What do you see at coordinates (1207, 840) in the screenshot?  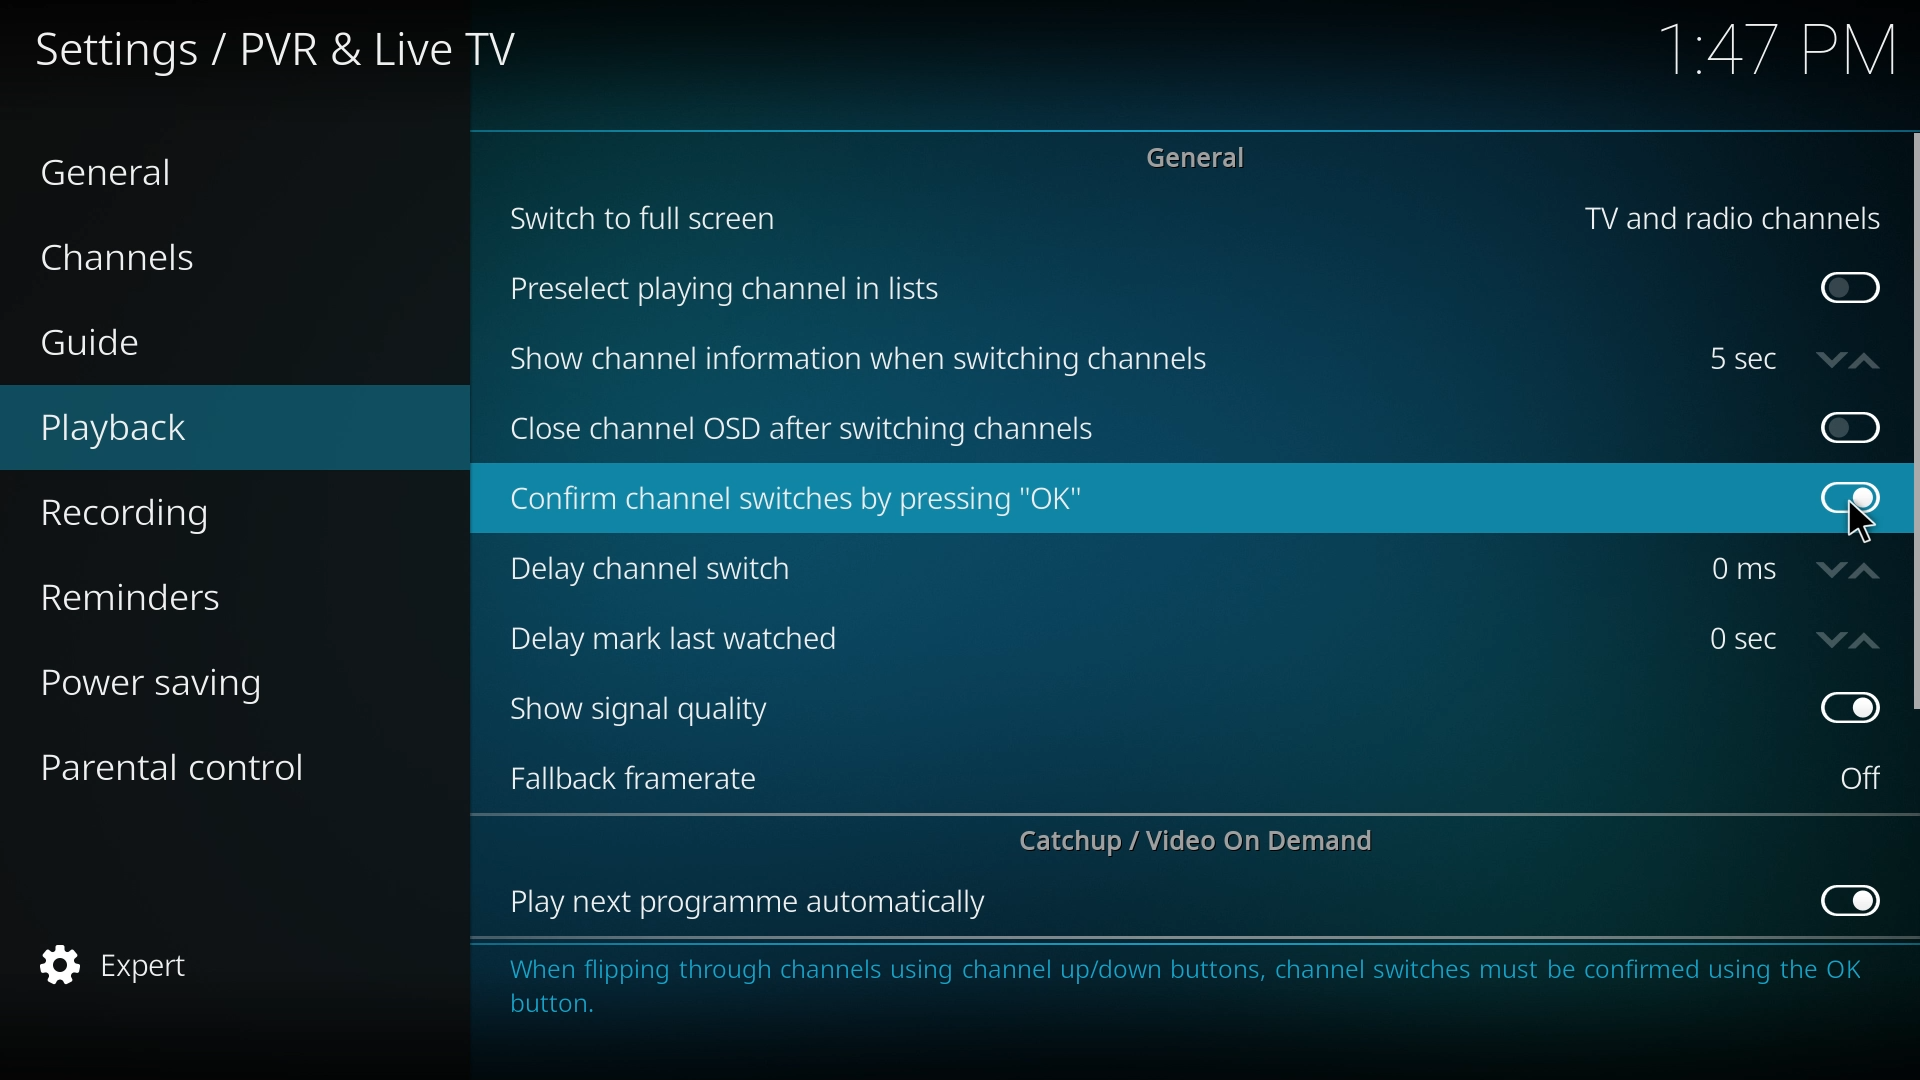 I see `catchup/video on demand` at bounding box center [1207, 840].